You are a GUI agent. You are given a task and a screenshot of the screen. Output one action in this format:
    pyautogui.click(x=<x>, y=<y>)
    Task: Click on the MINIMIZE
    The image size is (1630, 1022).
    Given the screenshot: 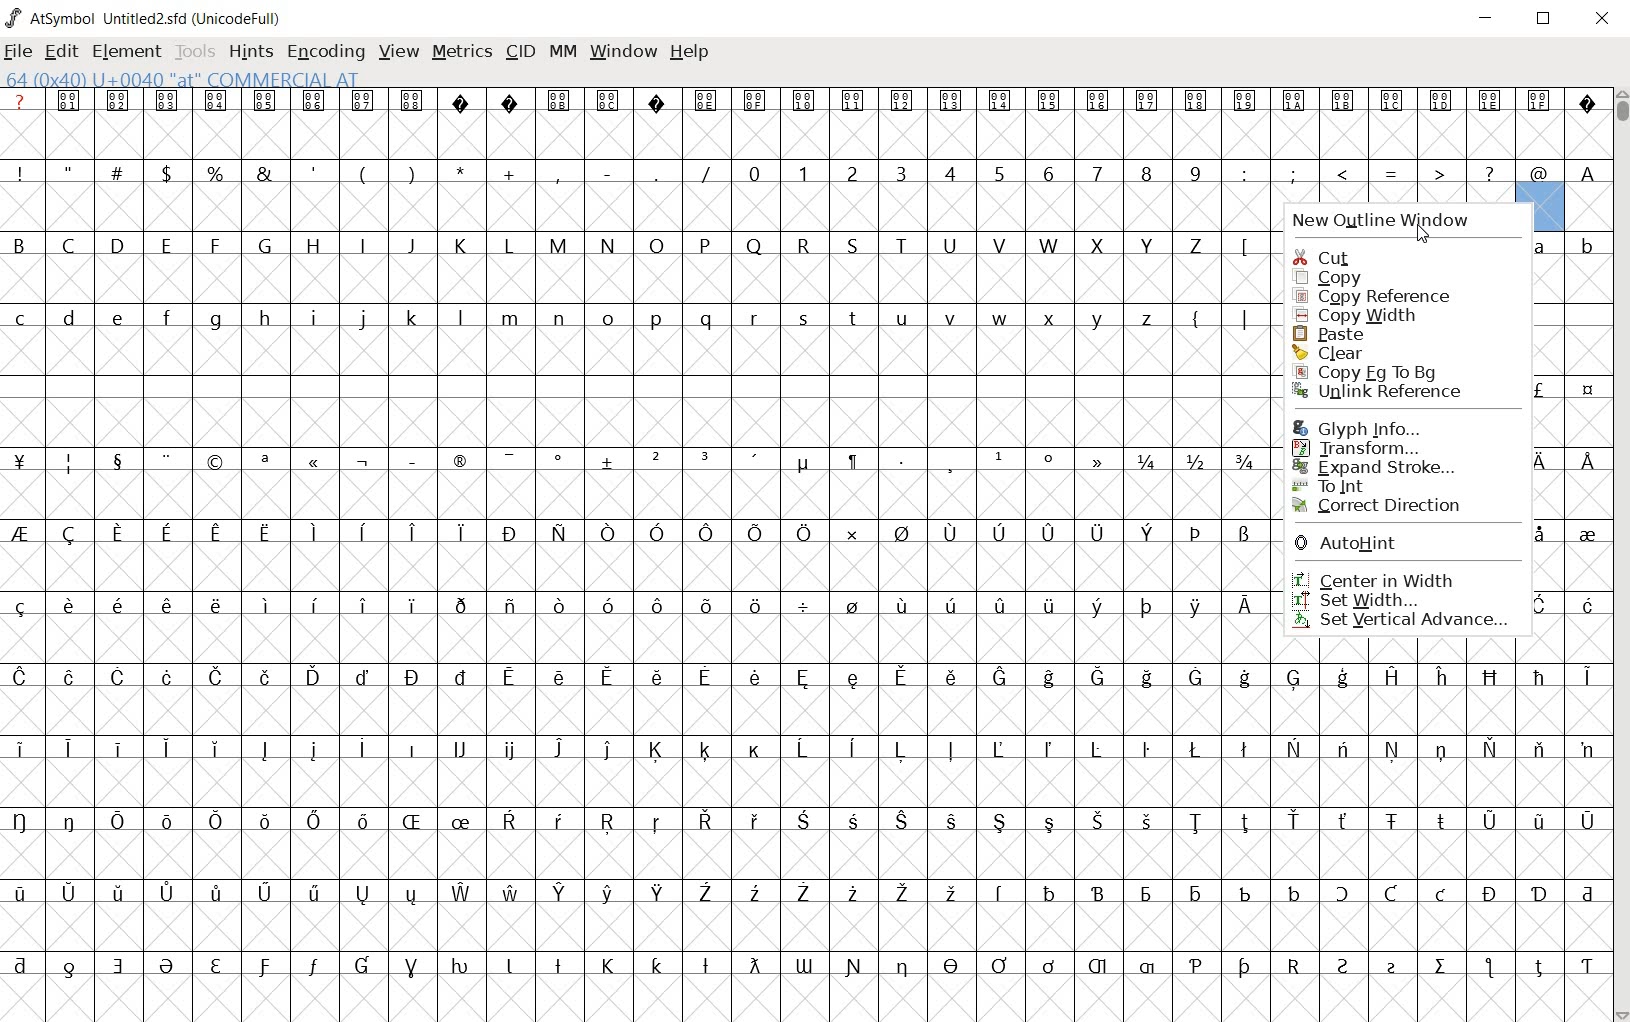 What is the action you would take?
    pyautogui.click(x=1491, y=23)
    